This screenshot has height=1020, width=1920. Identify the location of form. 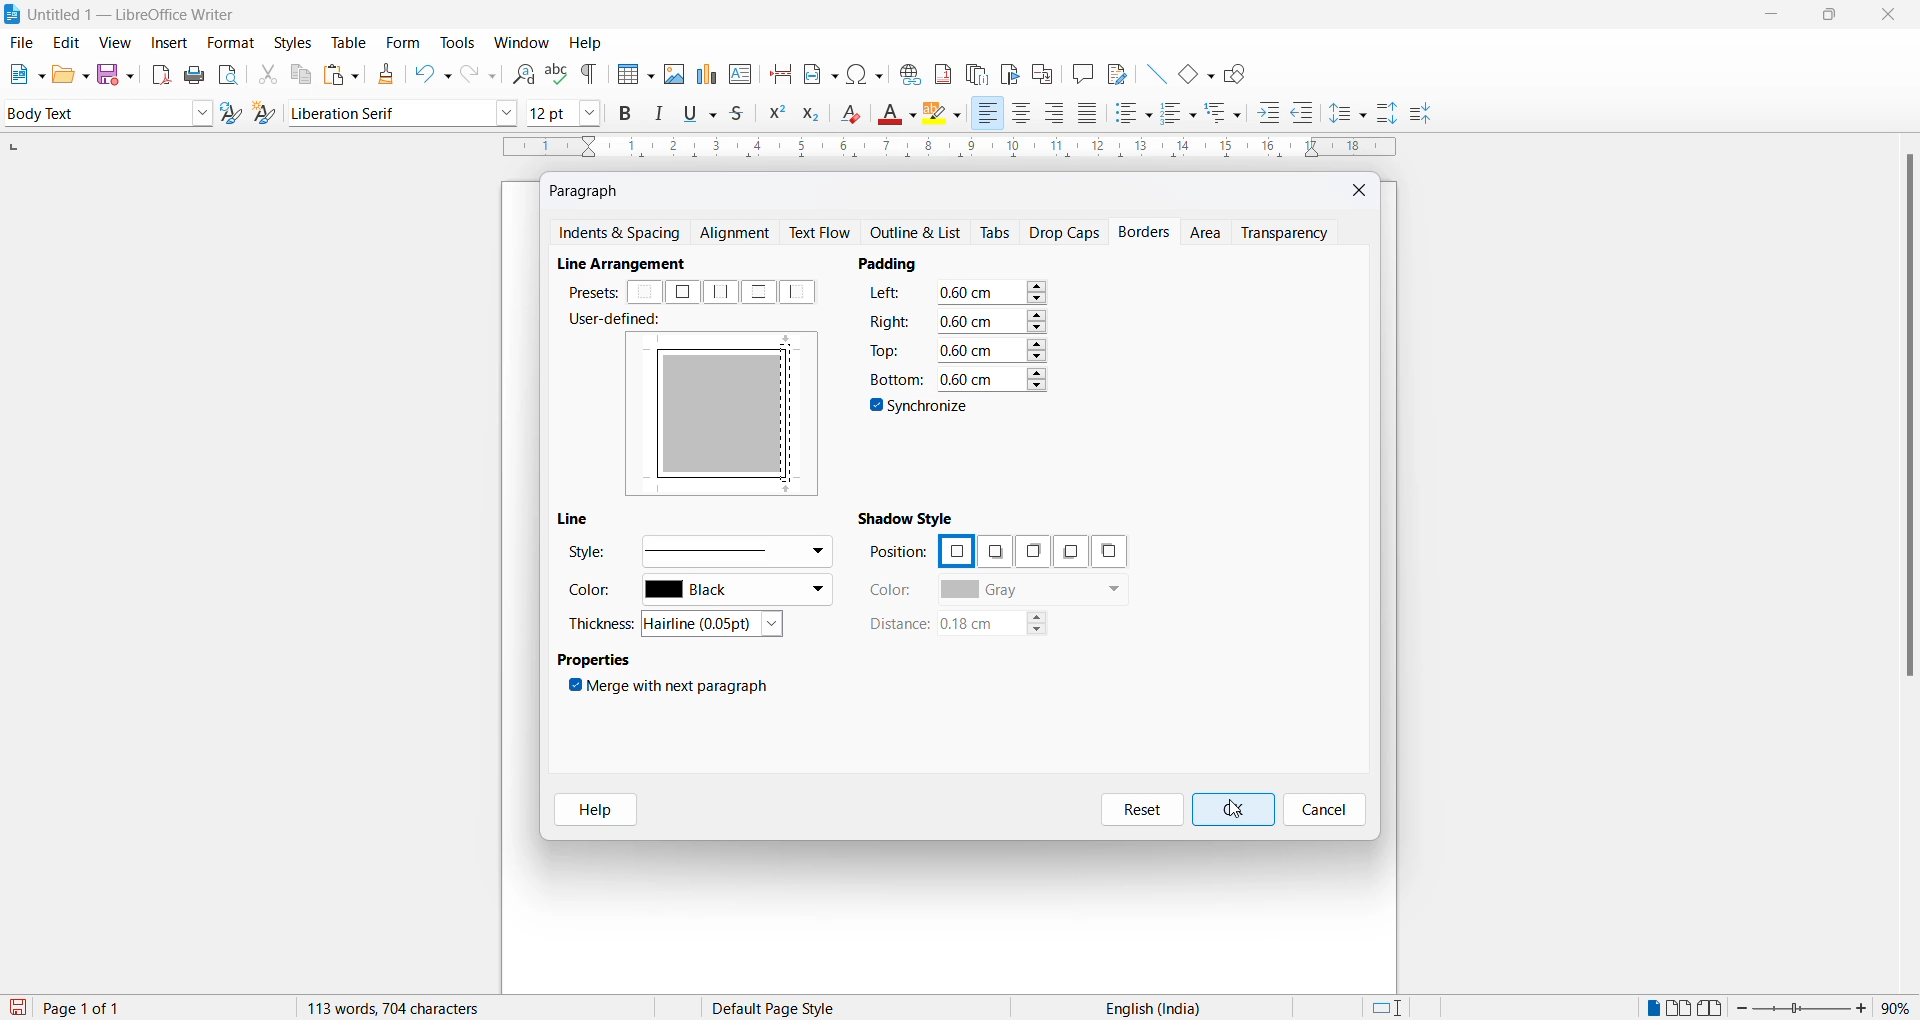
(403, 42).